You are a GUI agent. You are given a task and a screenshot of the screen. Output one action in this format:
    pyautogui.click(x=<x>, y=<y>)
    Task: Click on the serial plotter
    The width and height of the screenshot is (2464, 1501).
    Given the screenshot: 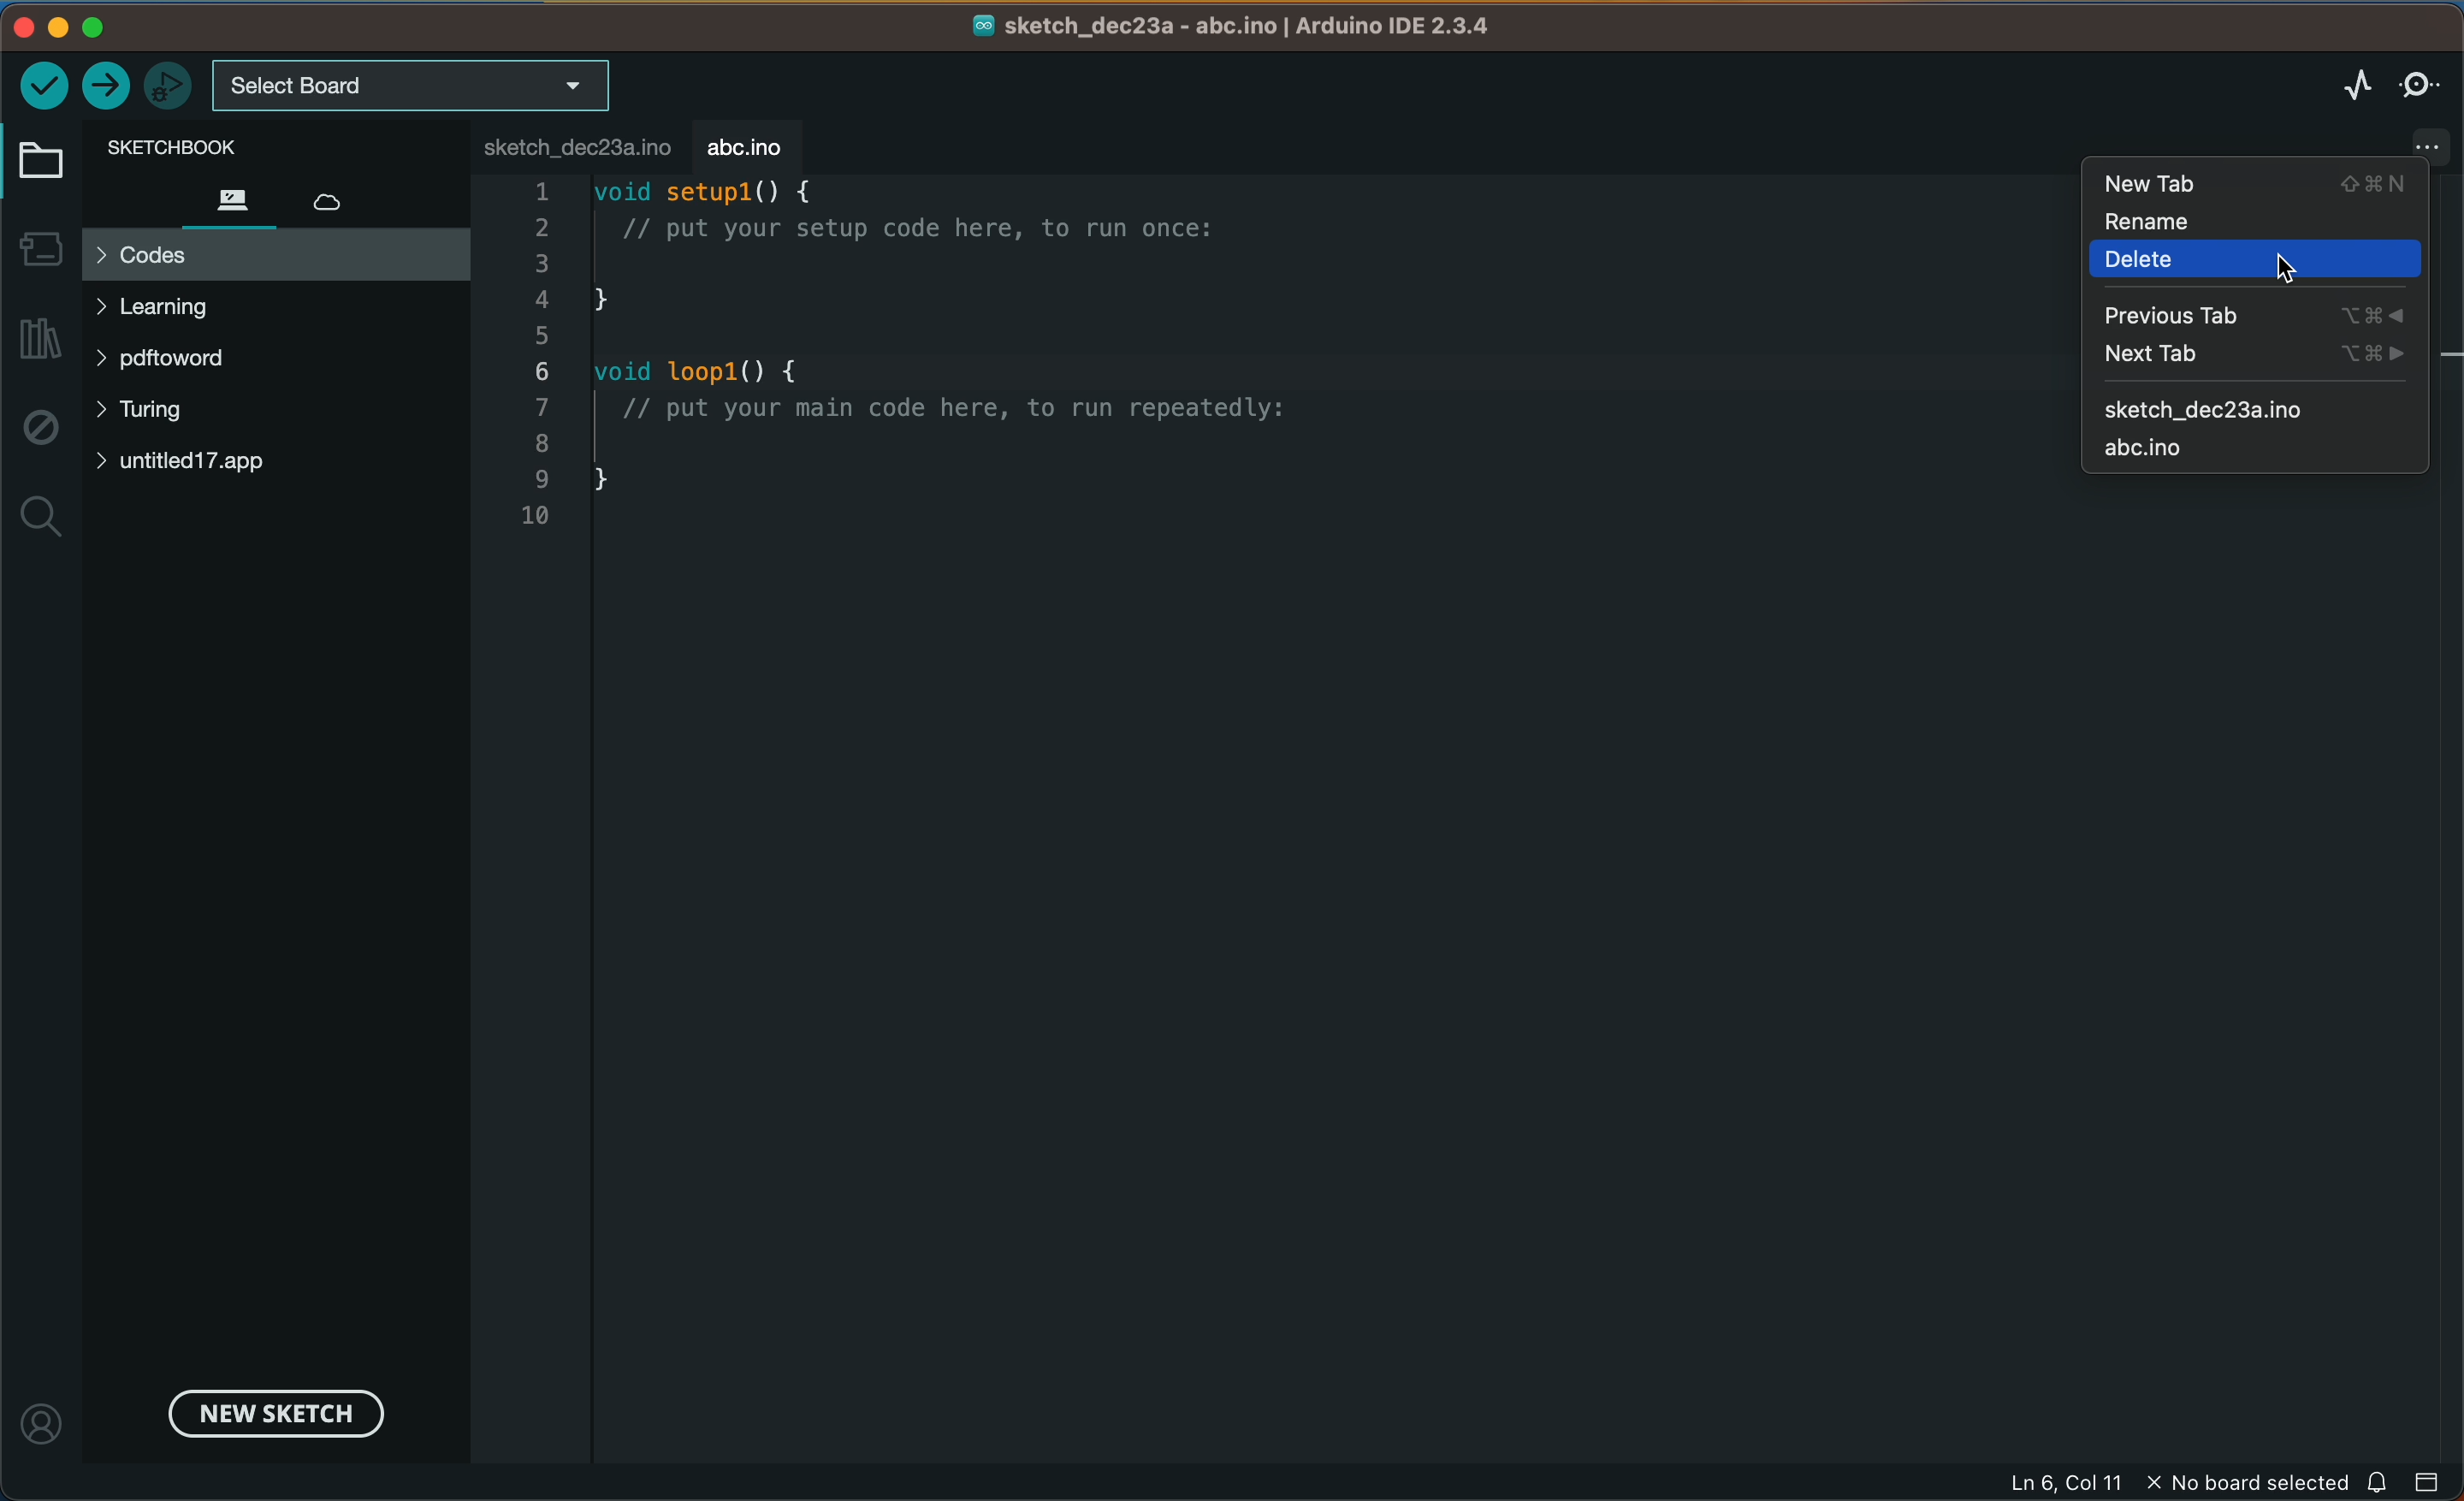 What is the action you would take?
    pyautogui.click(x=2354, y=81)
    